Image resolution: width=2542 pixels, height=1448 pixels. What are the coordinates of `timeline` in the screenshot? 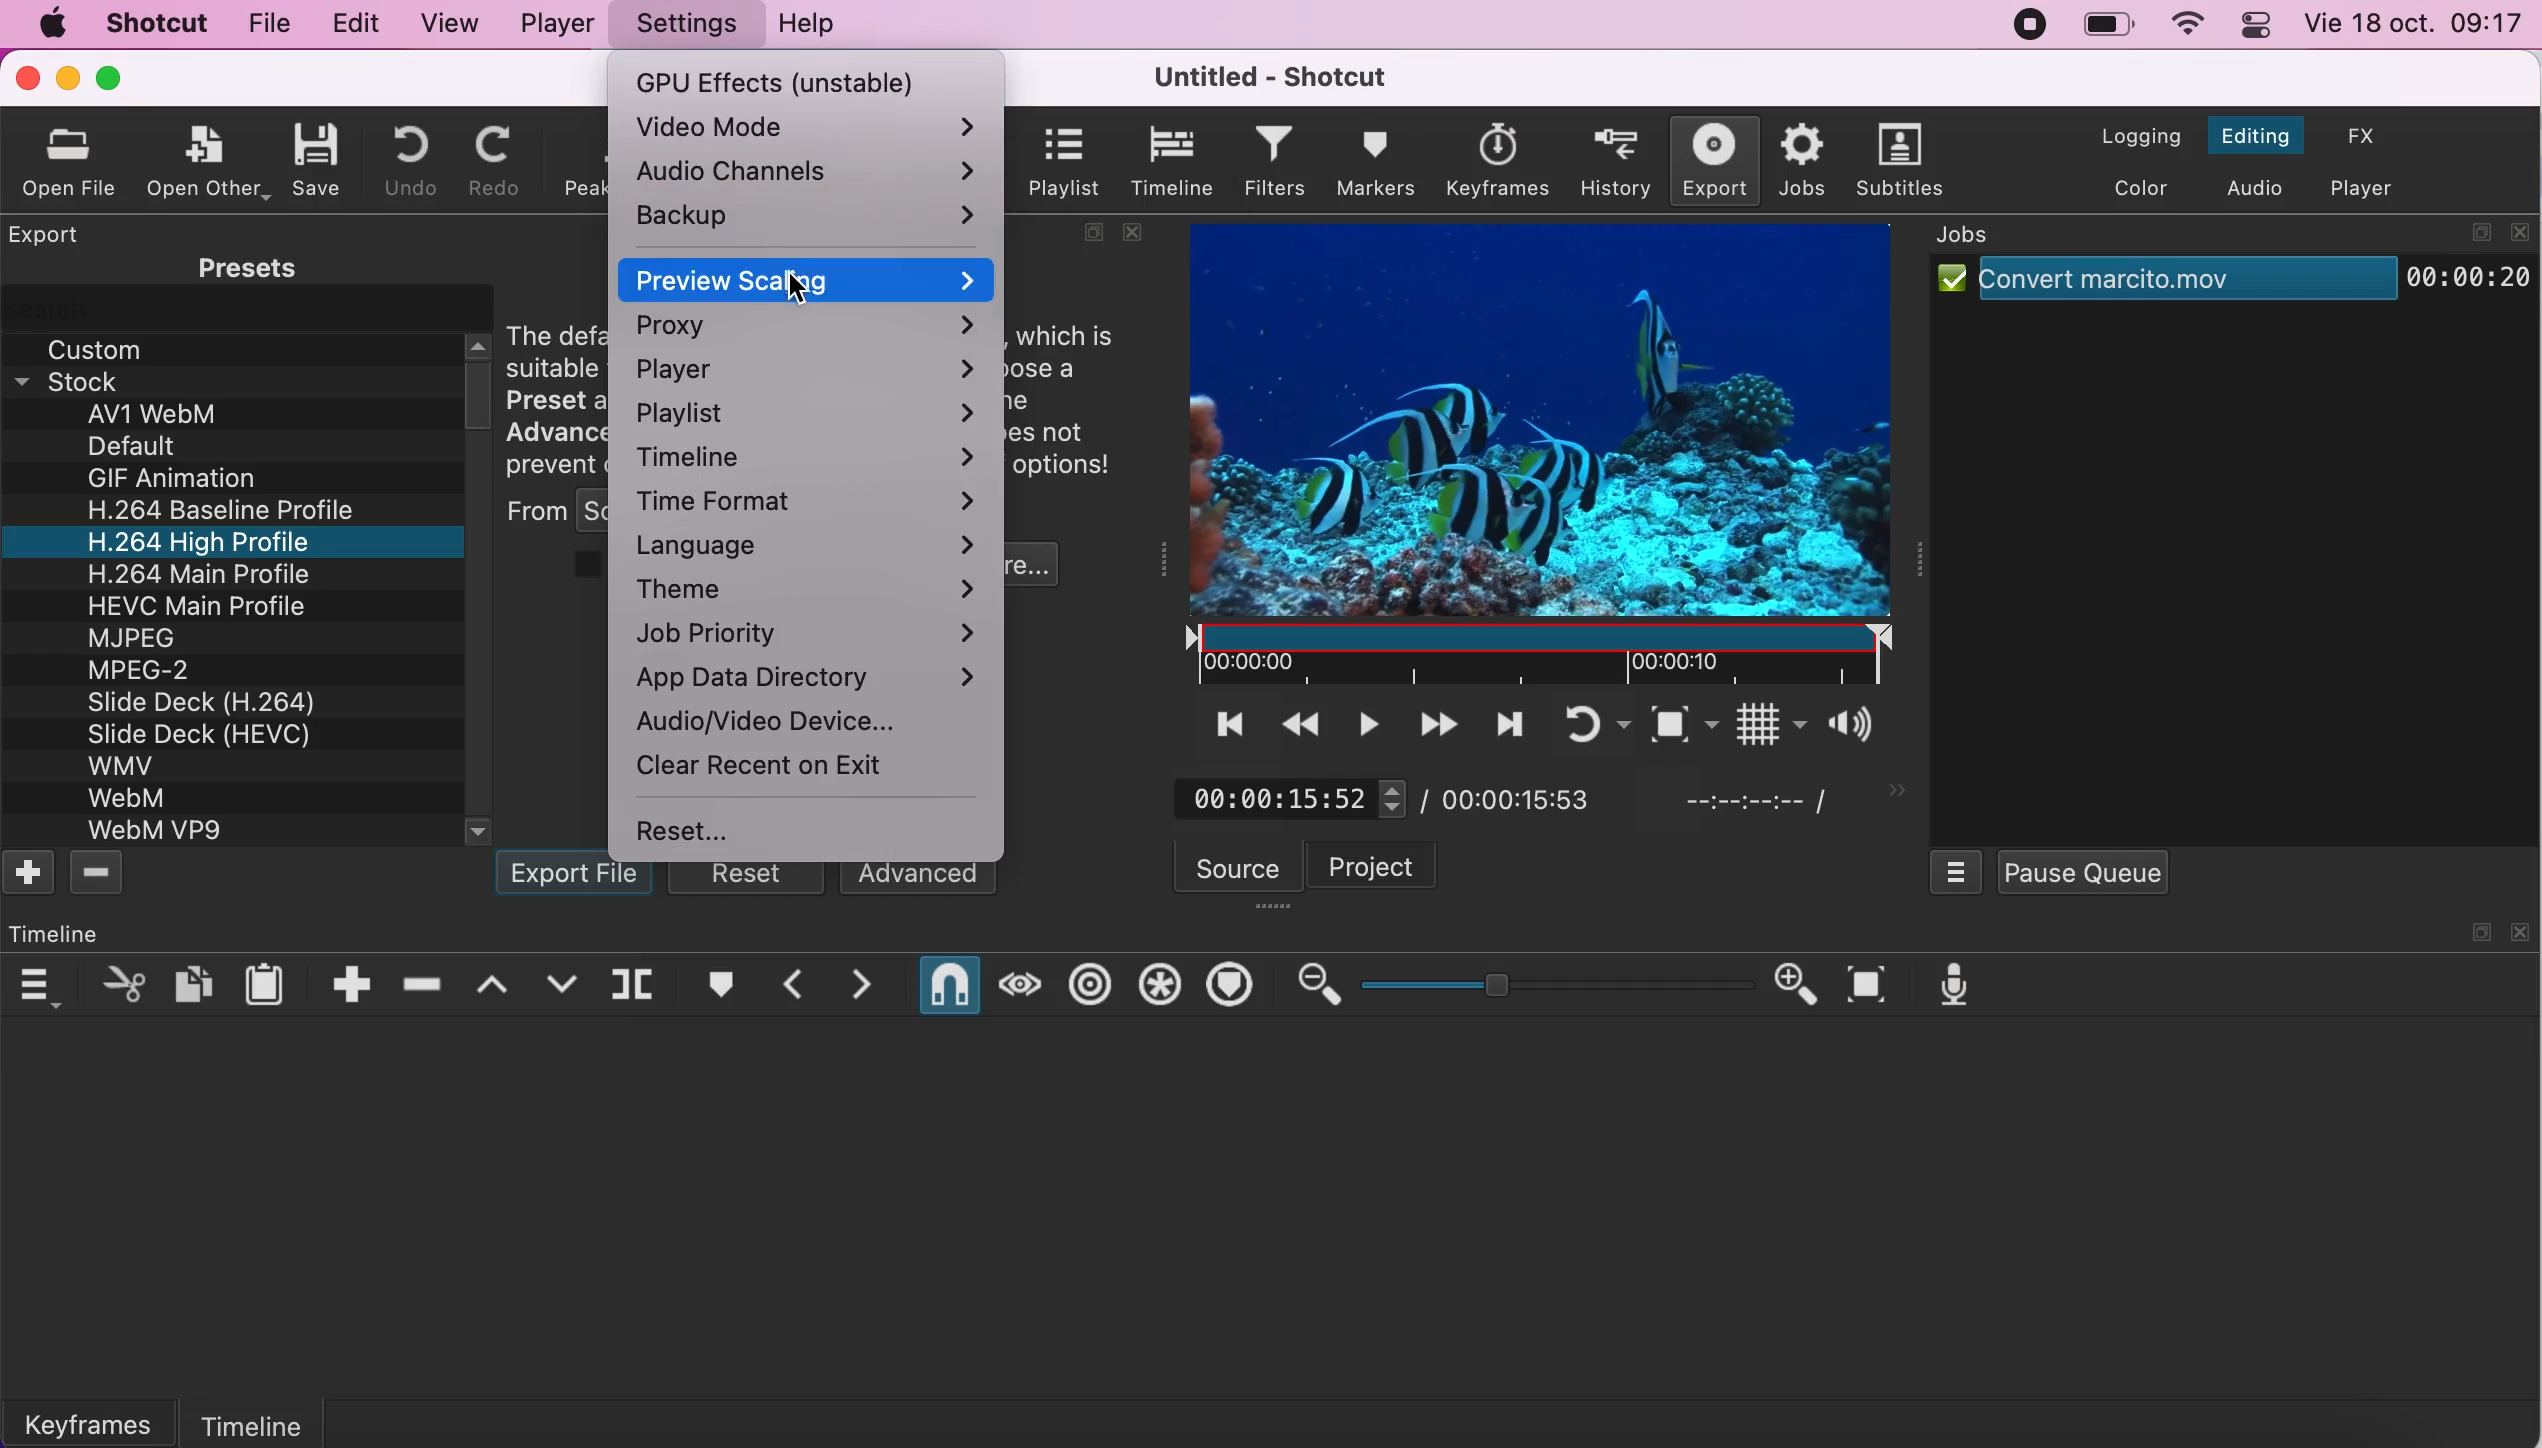 It's located at (1172, 162).